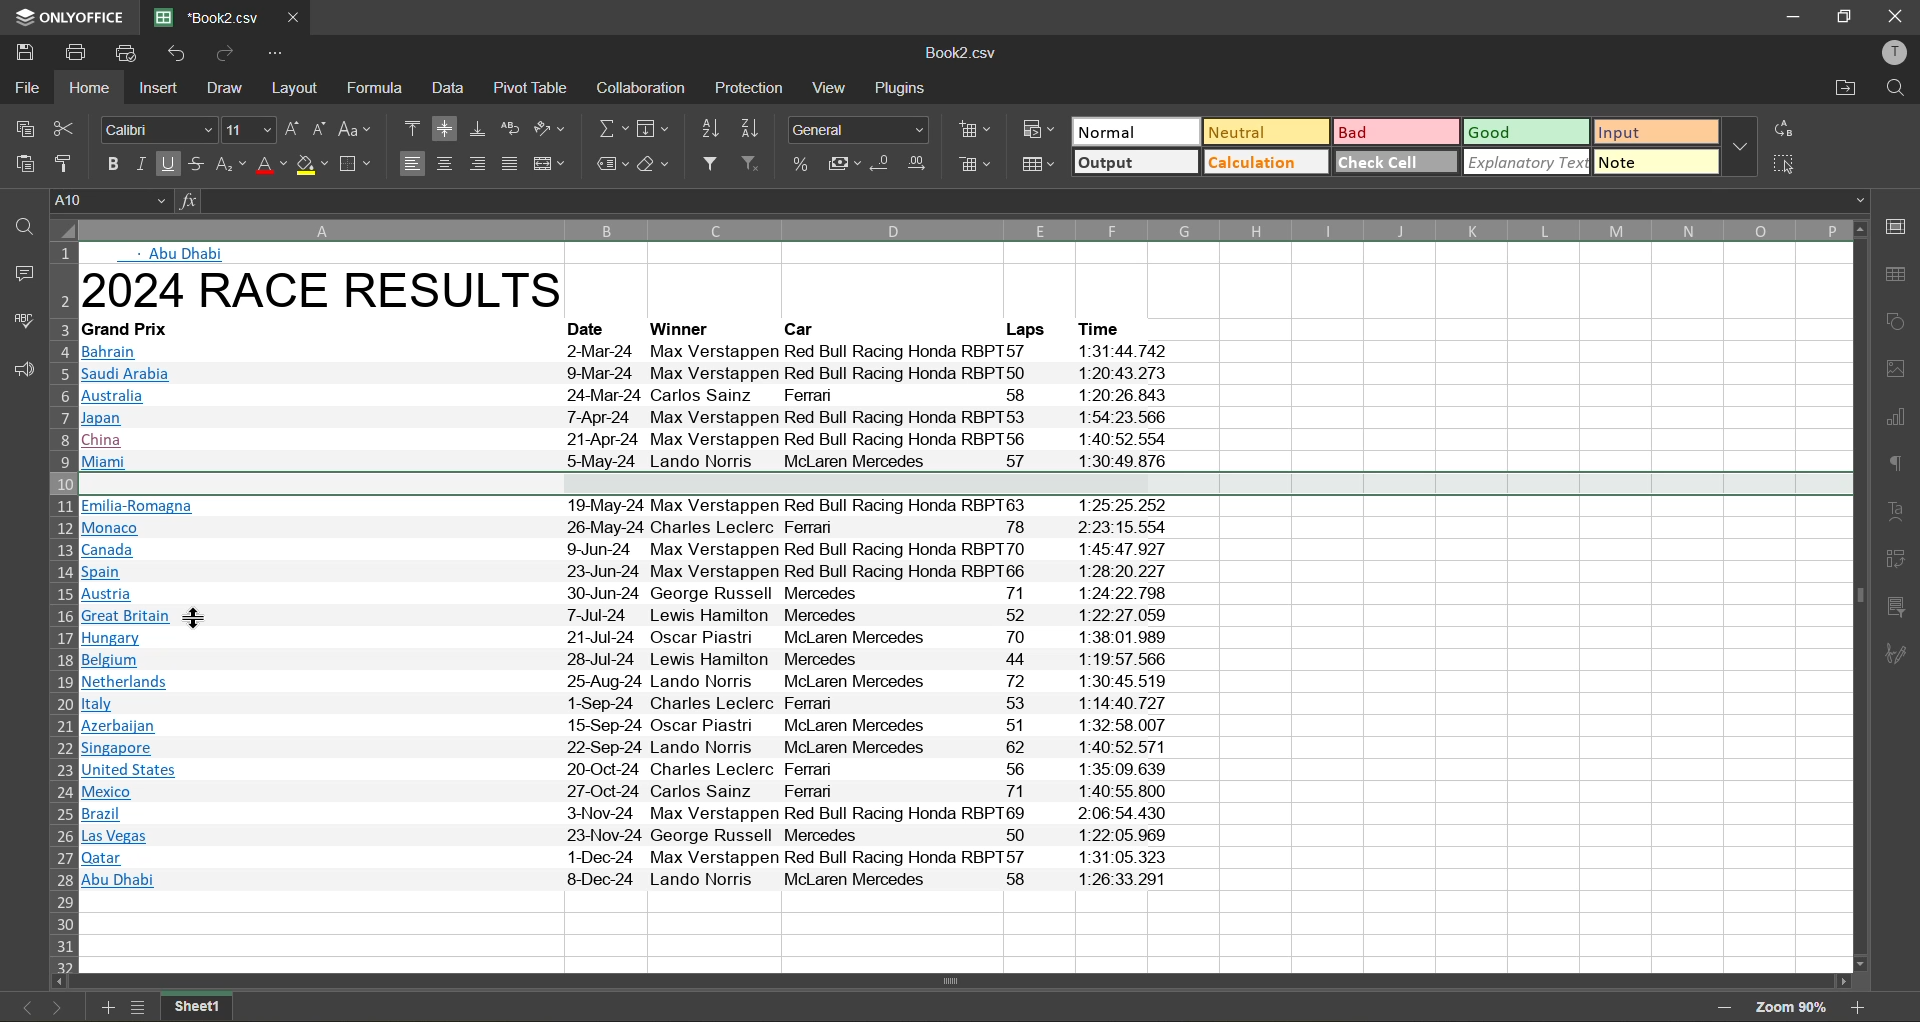 Image resolution: width=1920 pixels, height=1022 pixels. What do you see at coordinates (412, 164) in the screenshot?
I see `align left` at bounding box center [412, 164].